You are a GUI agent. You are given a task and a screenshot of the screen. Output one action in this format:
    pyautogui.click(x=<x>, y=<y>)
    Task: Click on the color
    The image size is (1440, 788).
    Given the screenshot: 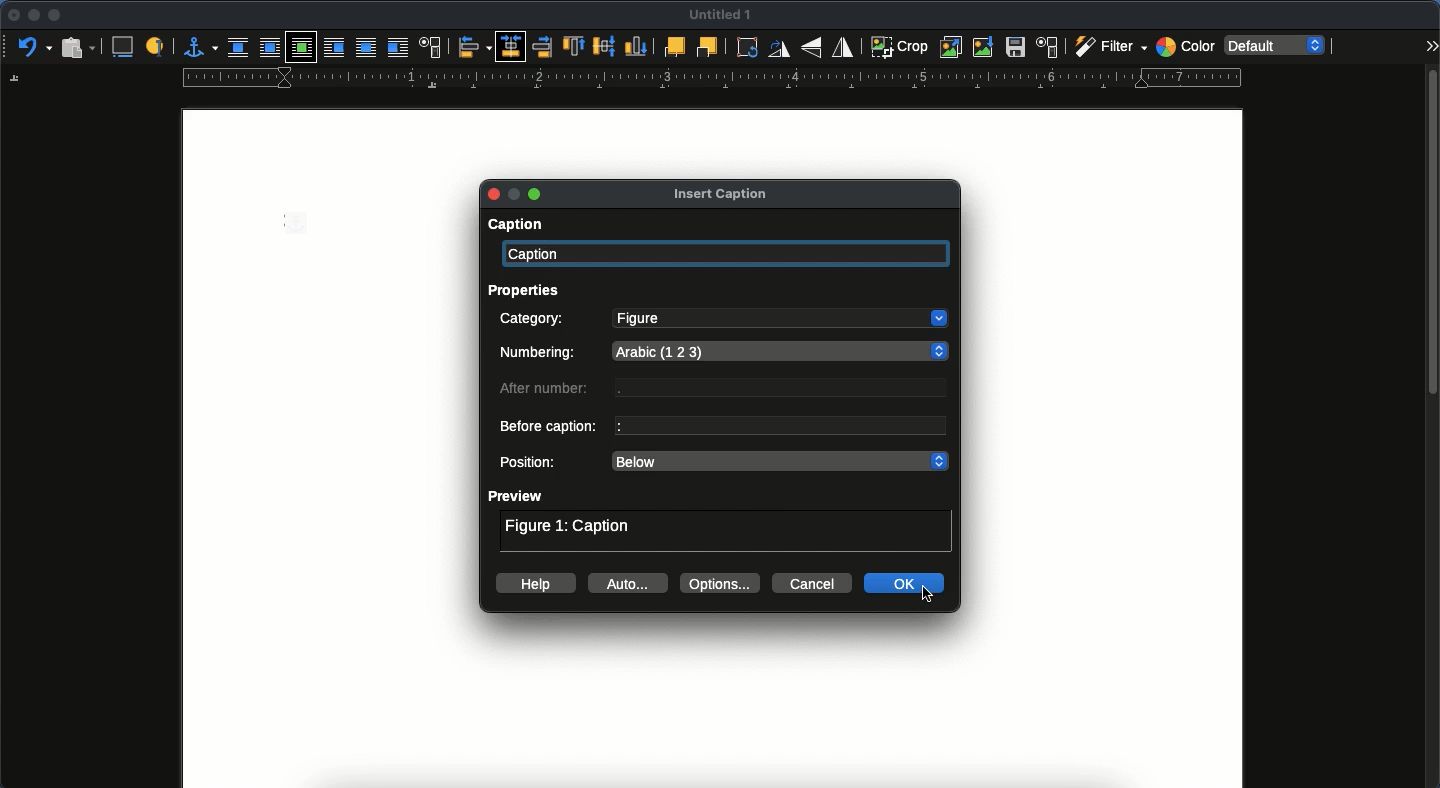 What is the action you would take?
    pyautogui.click(x=1184, y=45)
    